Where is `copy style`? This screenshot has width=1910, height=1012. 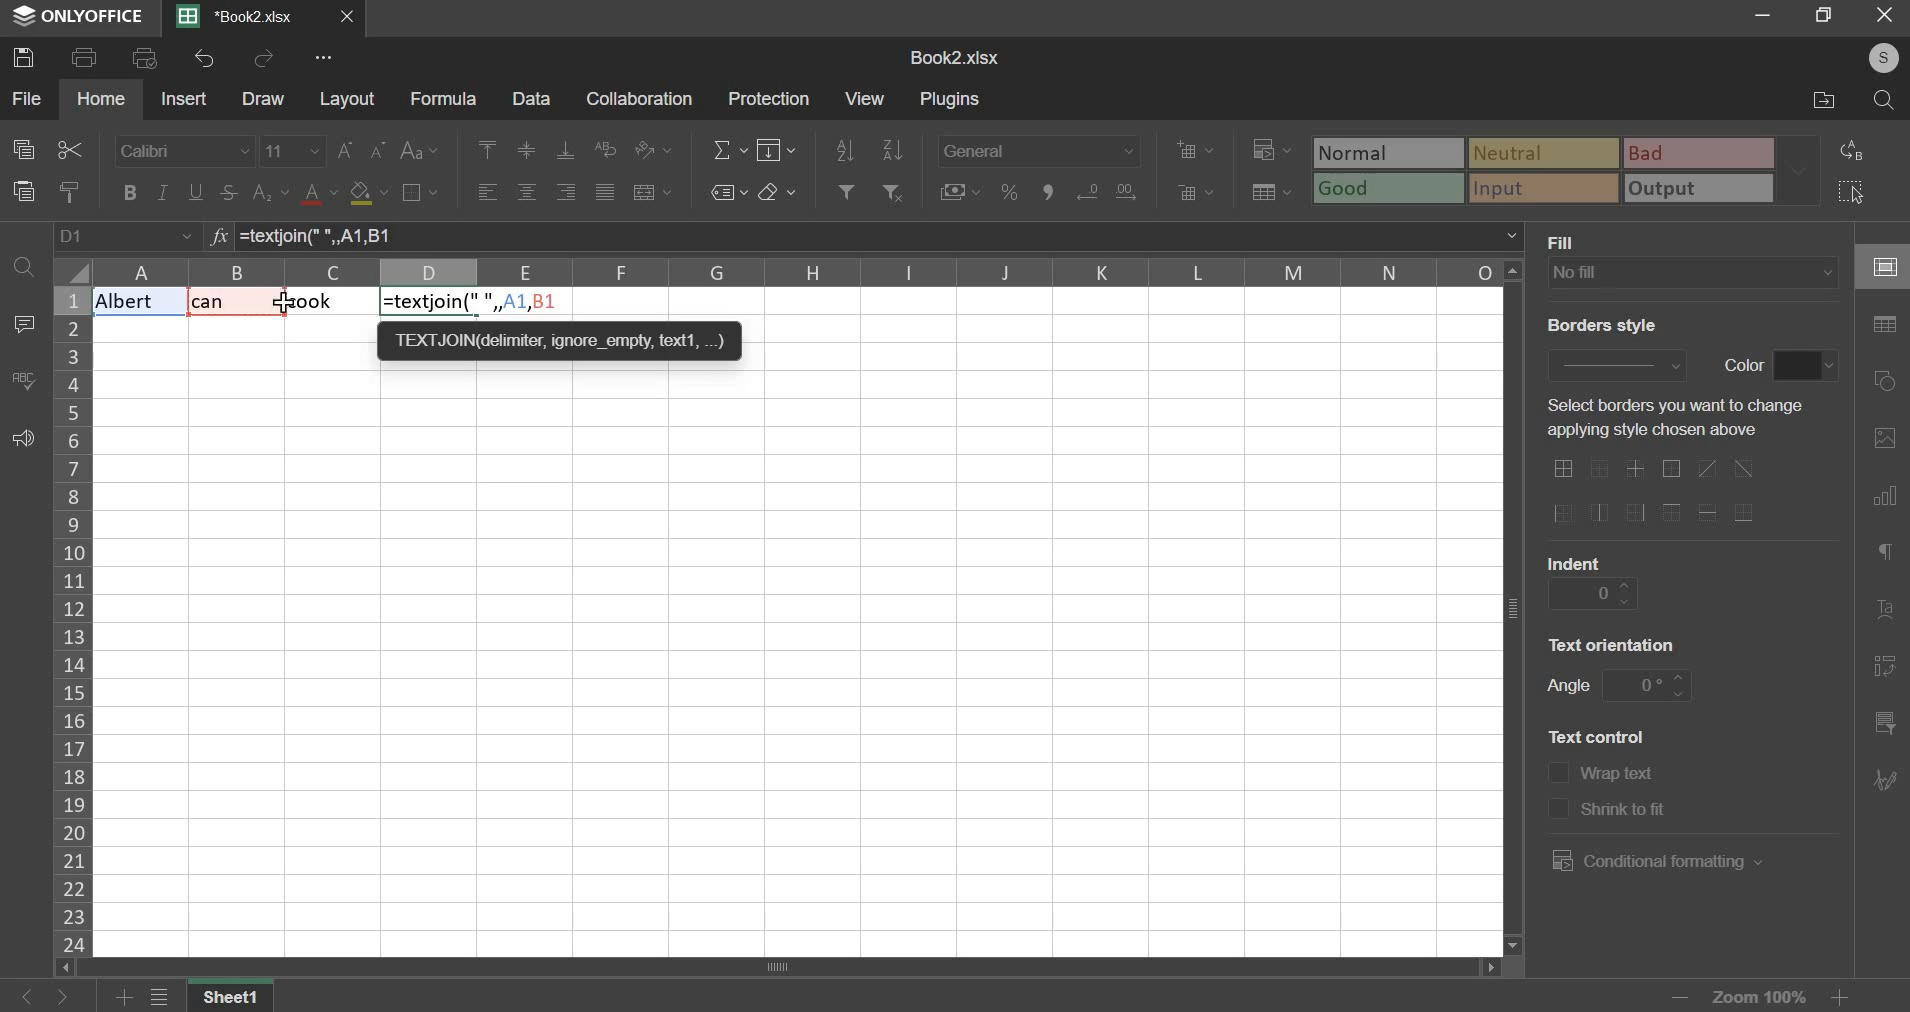
copy style is located at coordinates (71, 191).